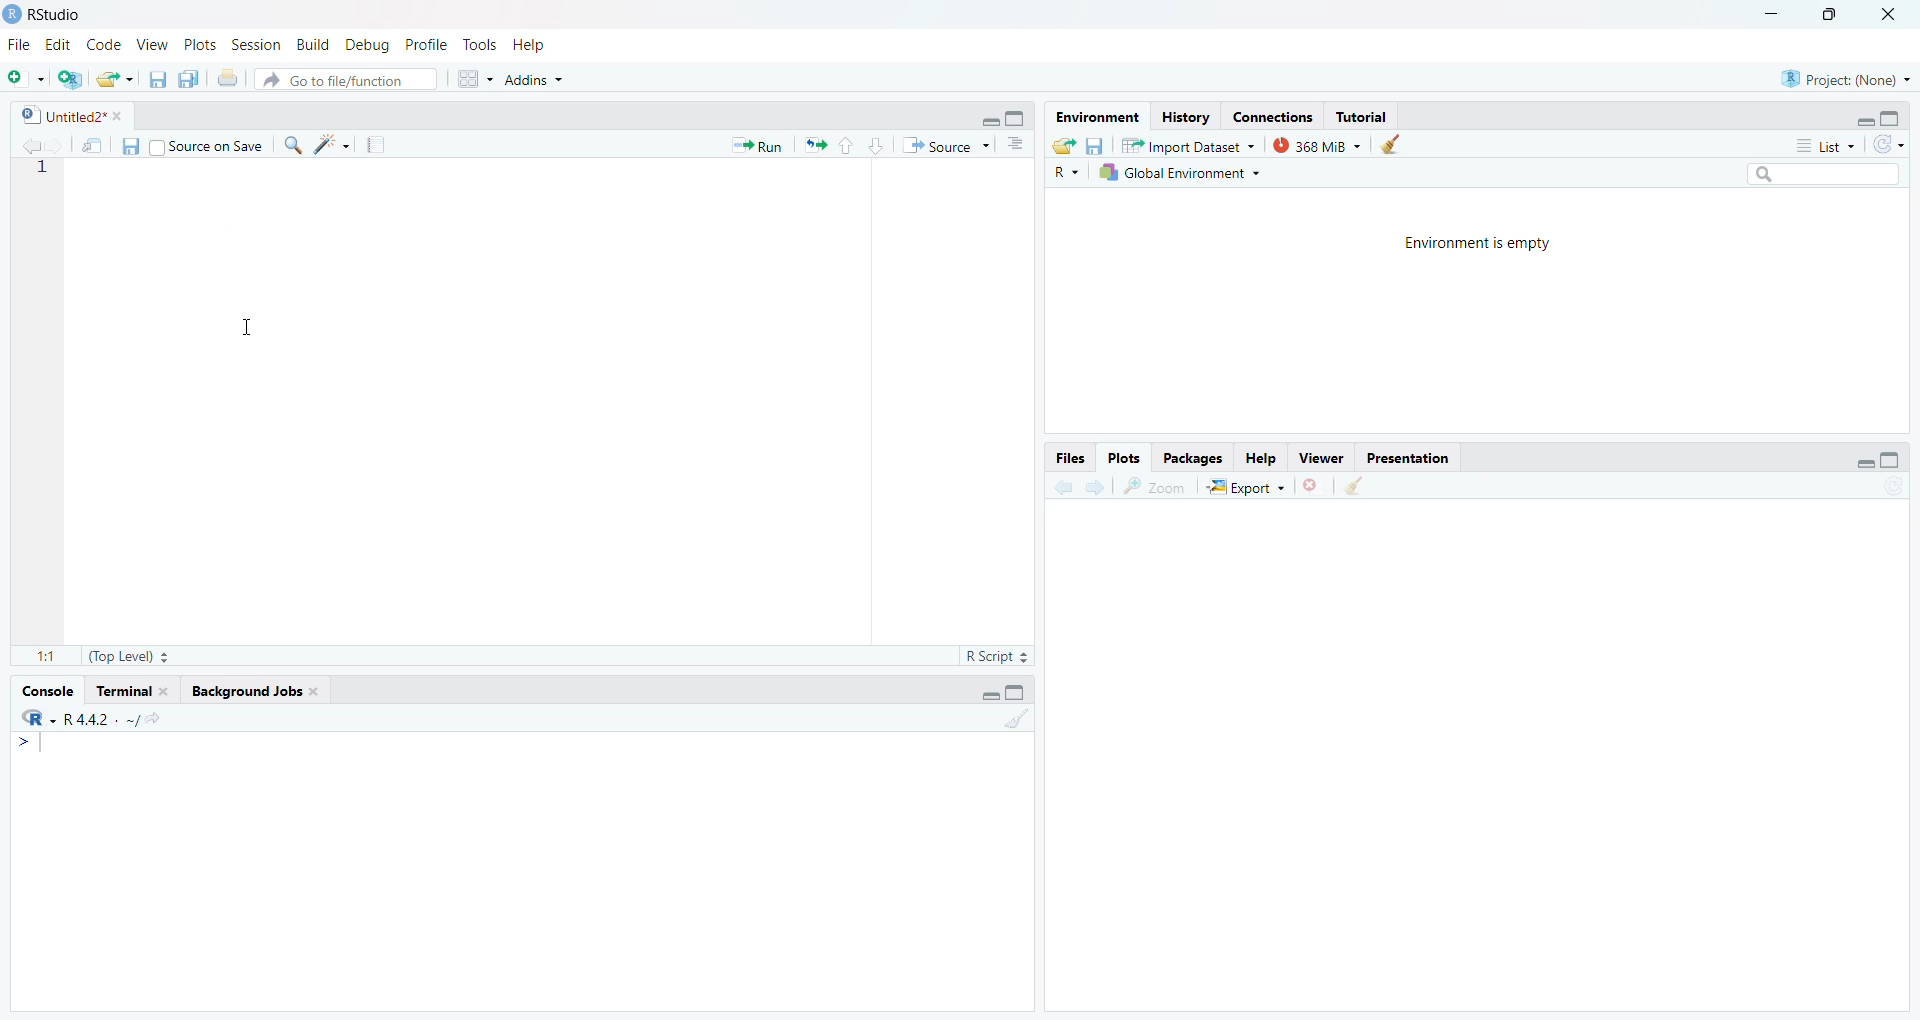  Describe the element at coordinates (1395, 146) in the screenshot. I see `clear` at that location.